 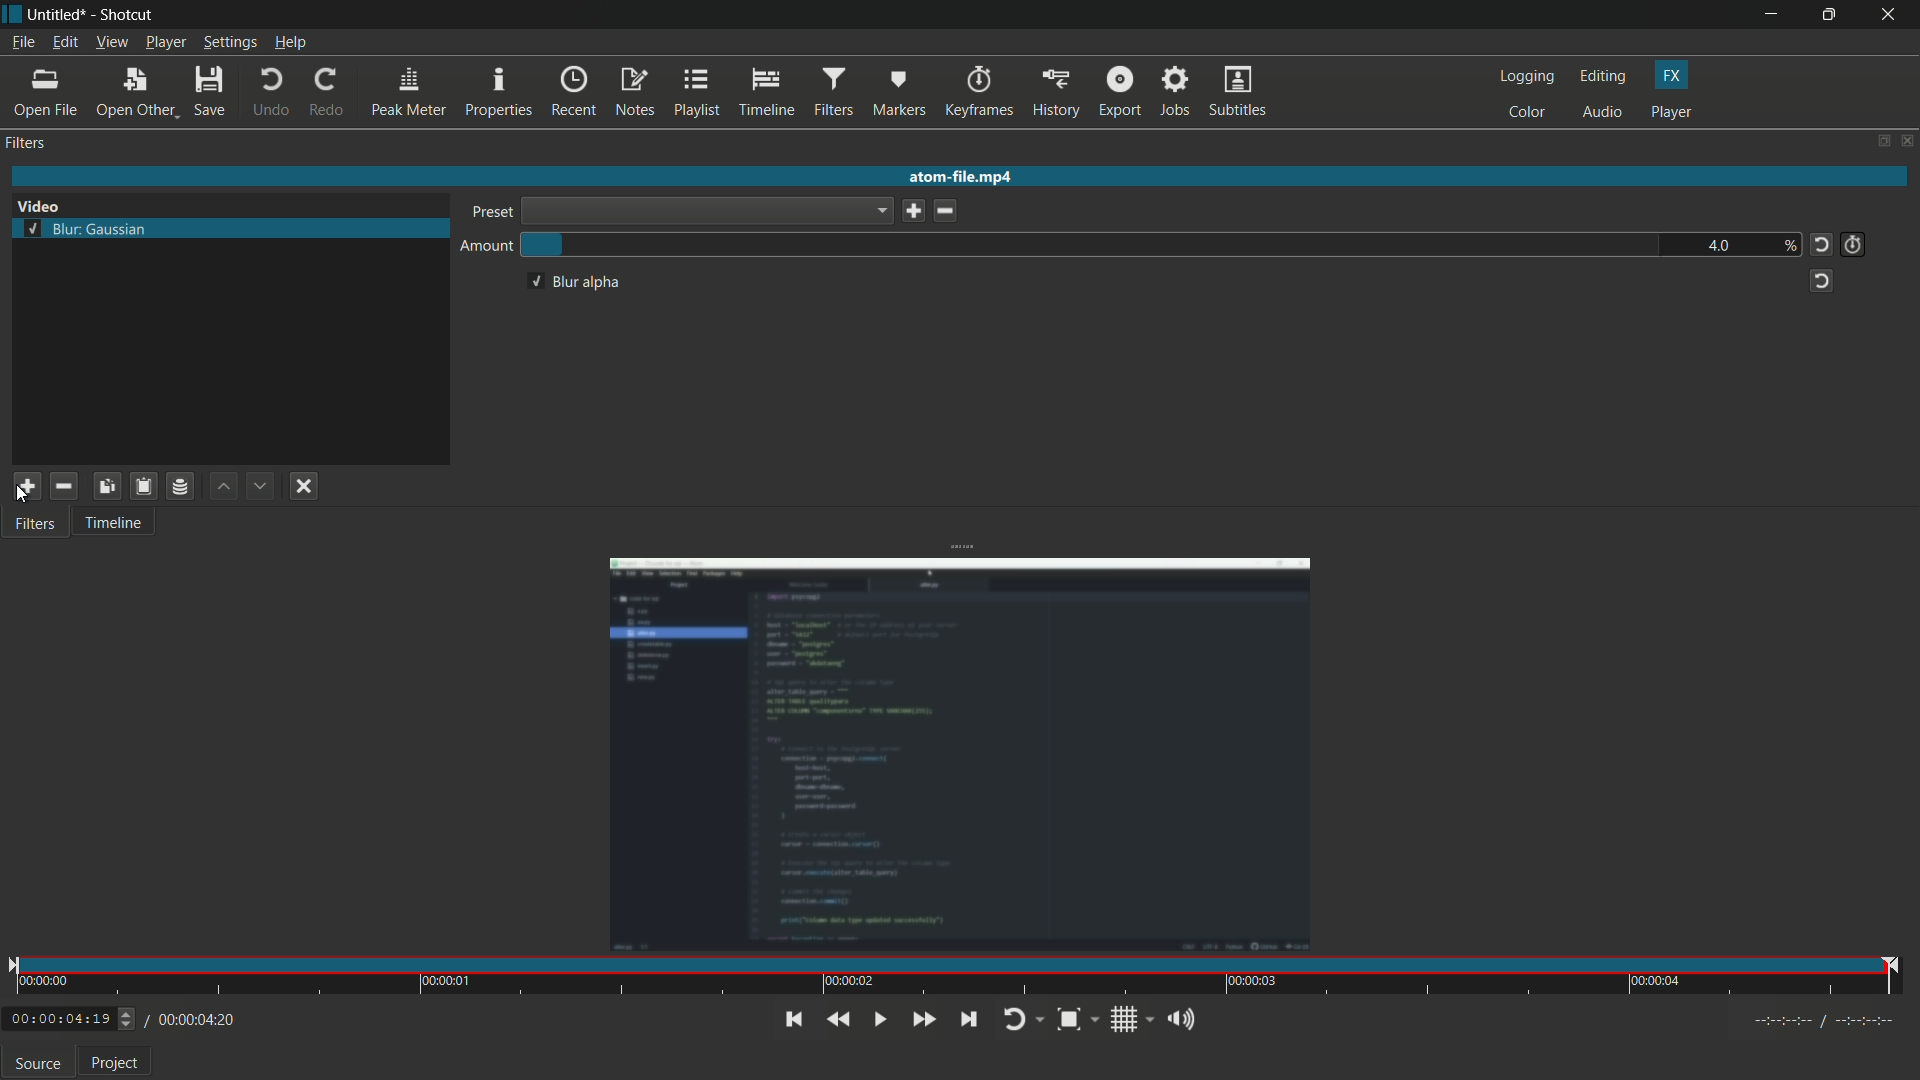 What do you see at coordinates (838, 1020) in the screenshot?
I see `quickly play backward` at bounding box center [838, 1020].